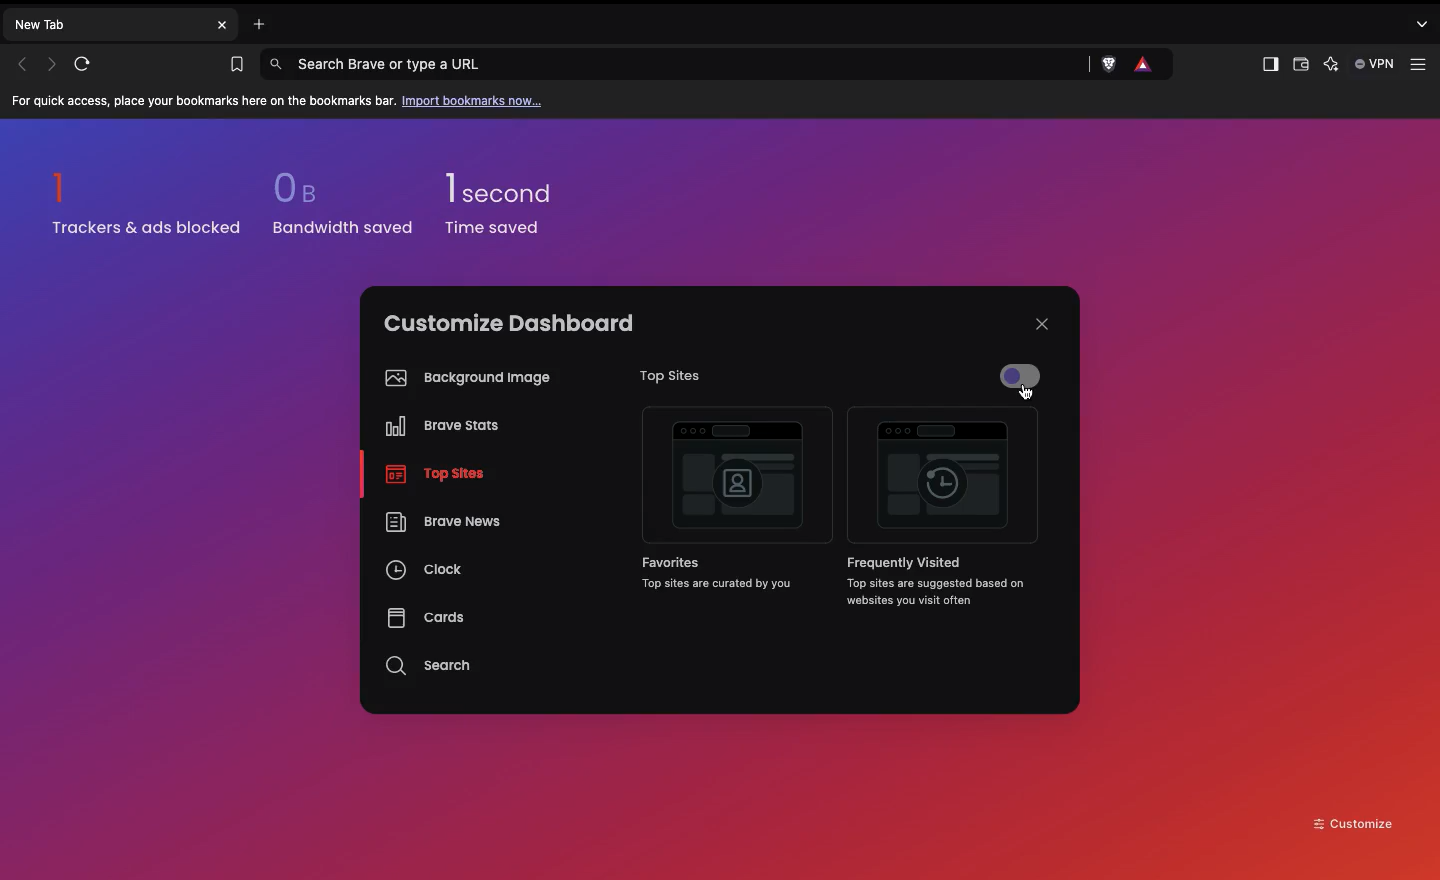 Image resolution: width=1440 pixels, height=880 pixels. I want to click on Close, so click(1042, 324).